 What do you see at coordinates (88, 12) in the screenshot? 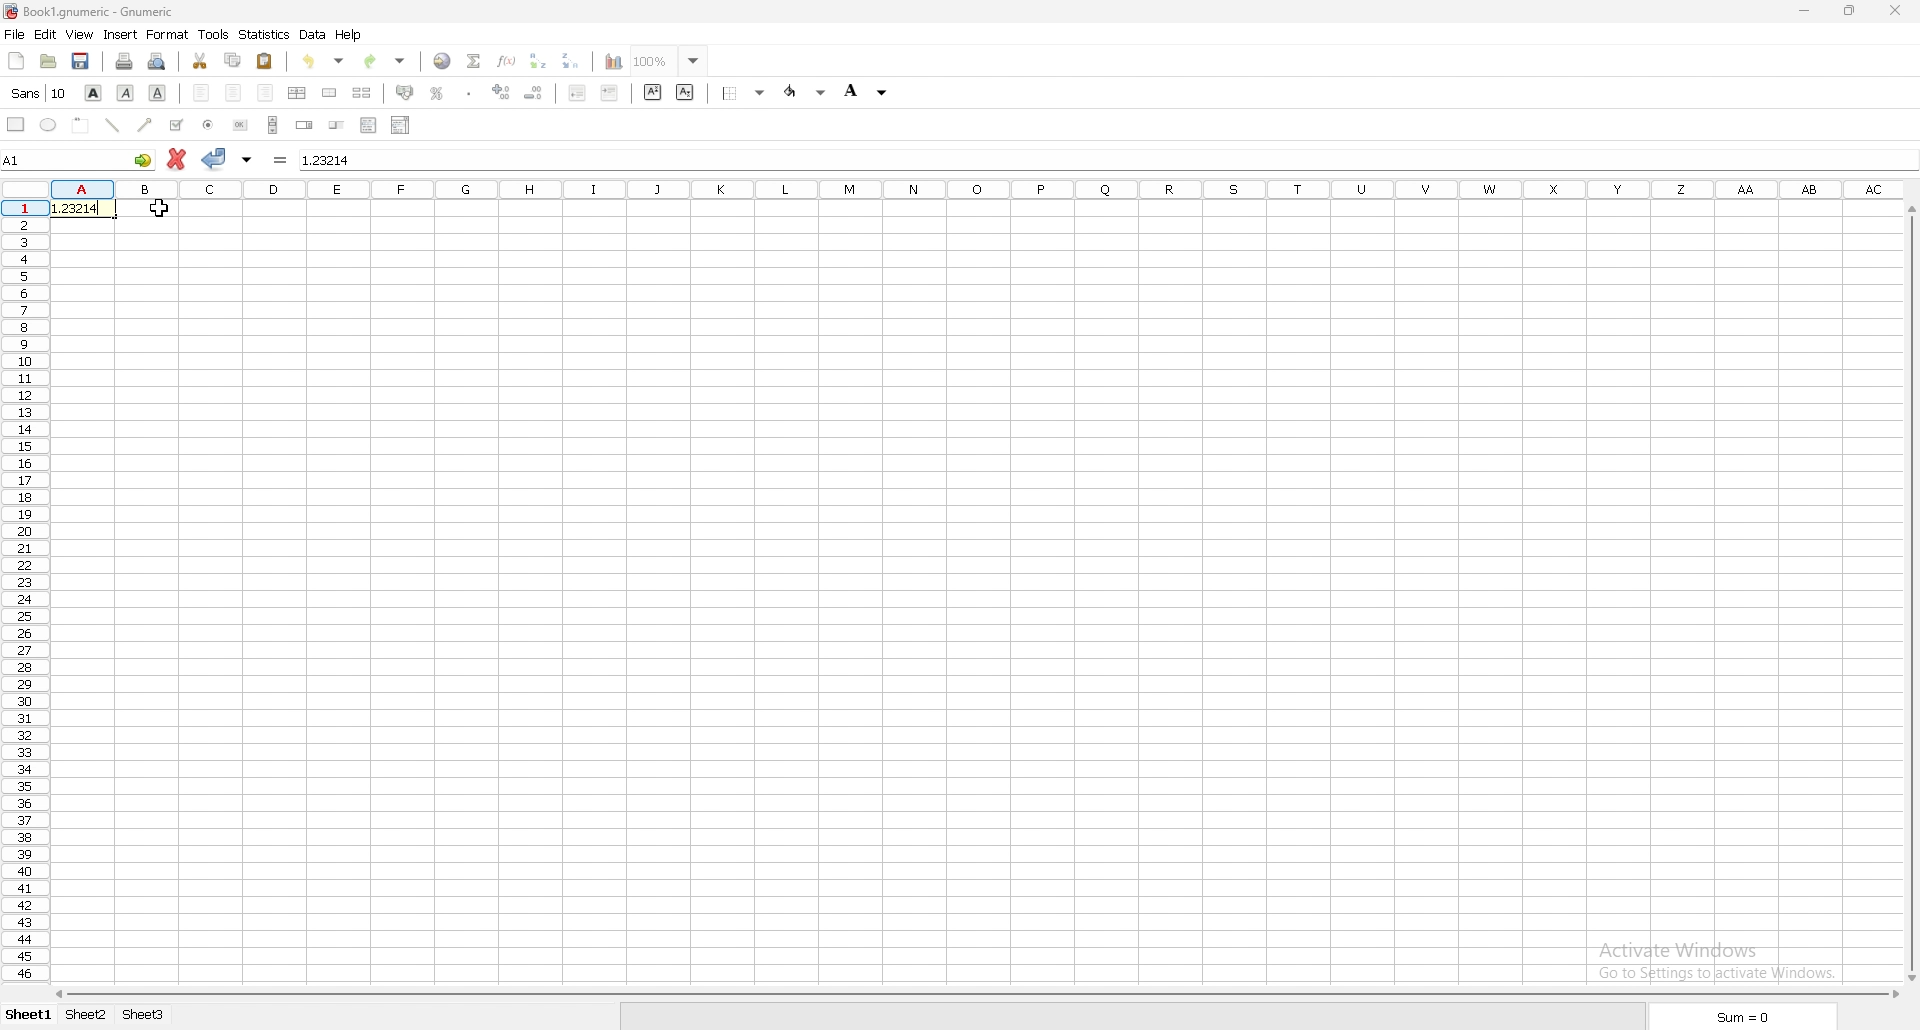
I see `file name` at bounding box center [88, 12].